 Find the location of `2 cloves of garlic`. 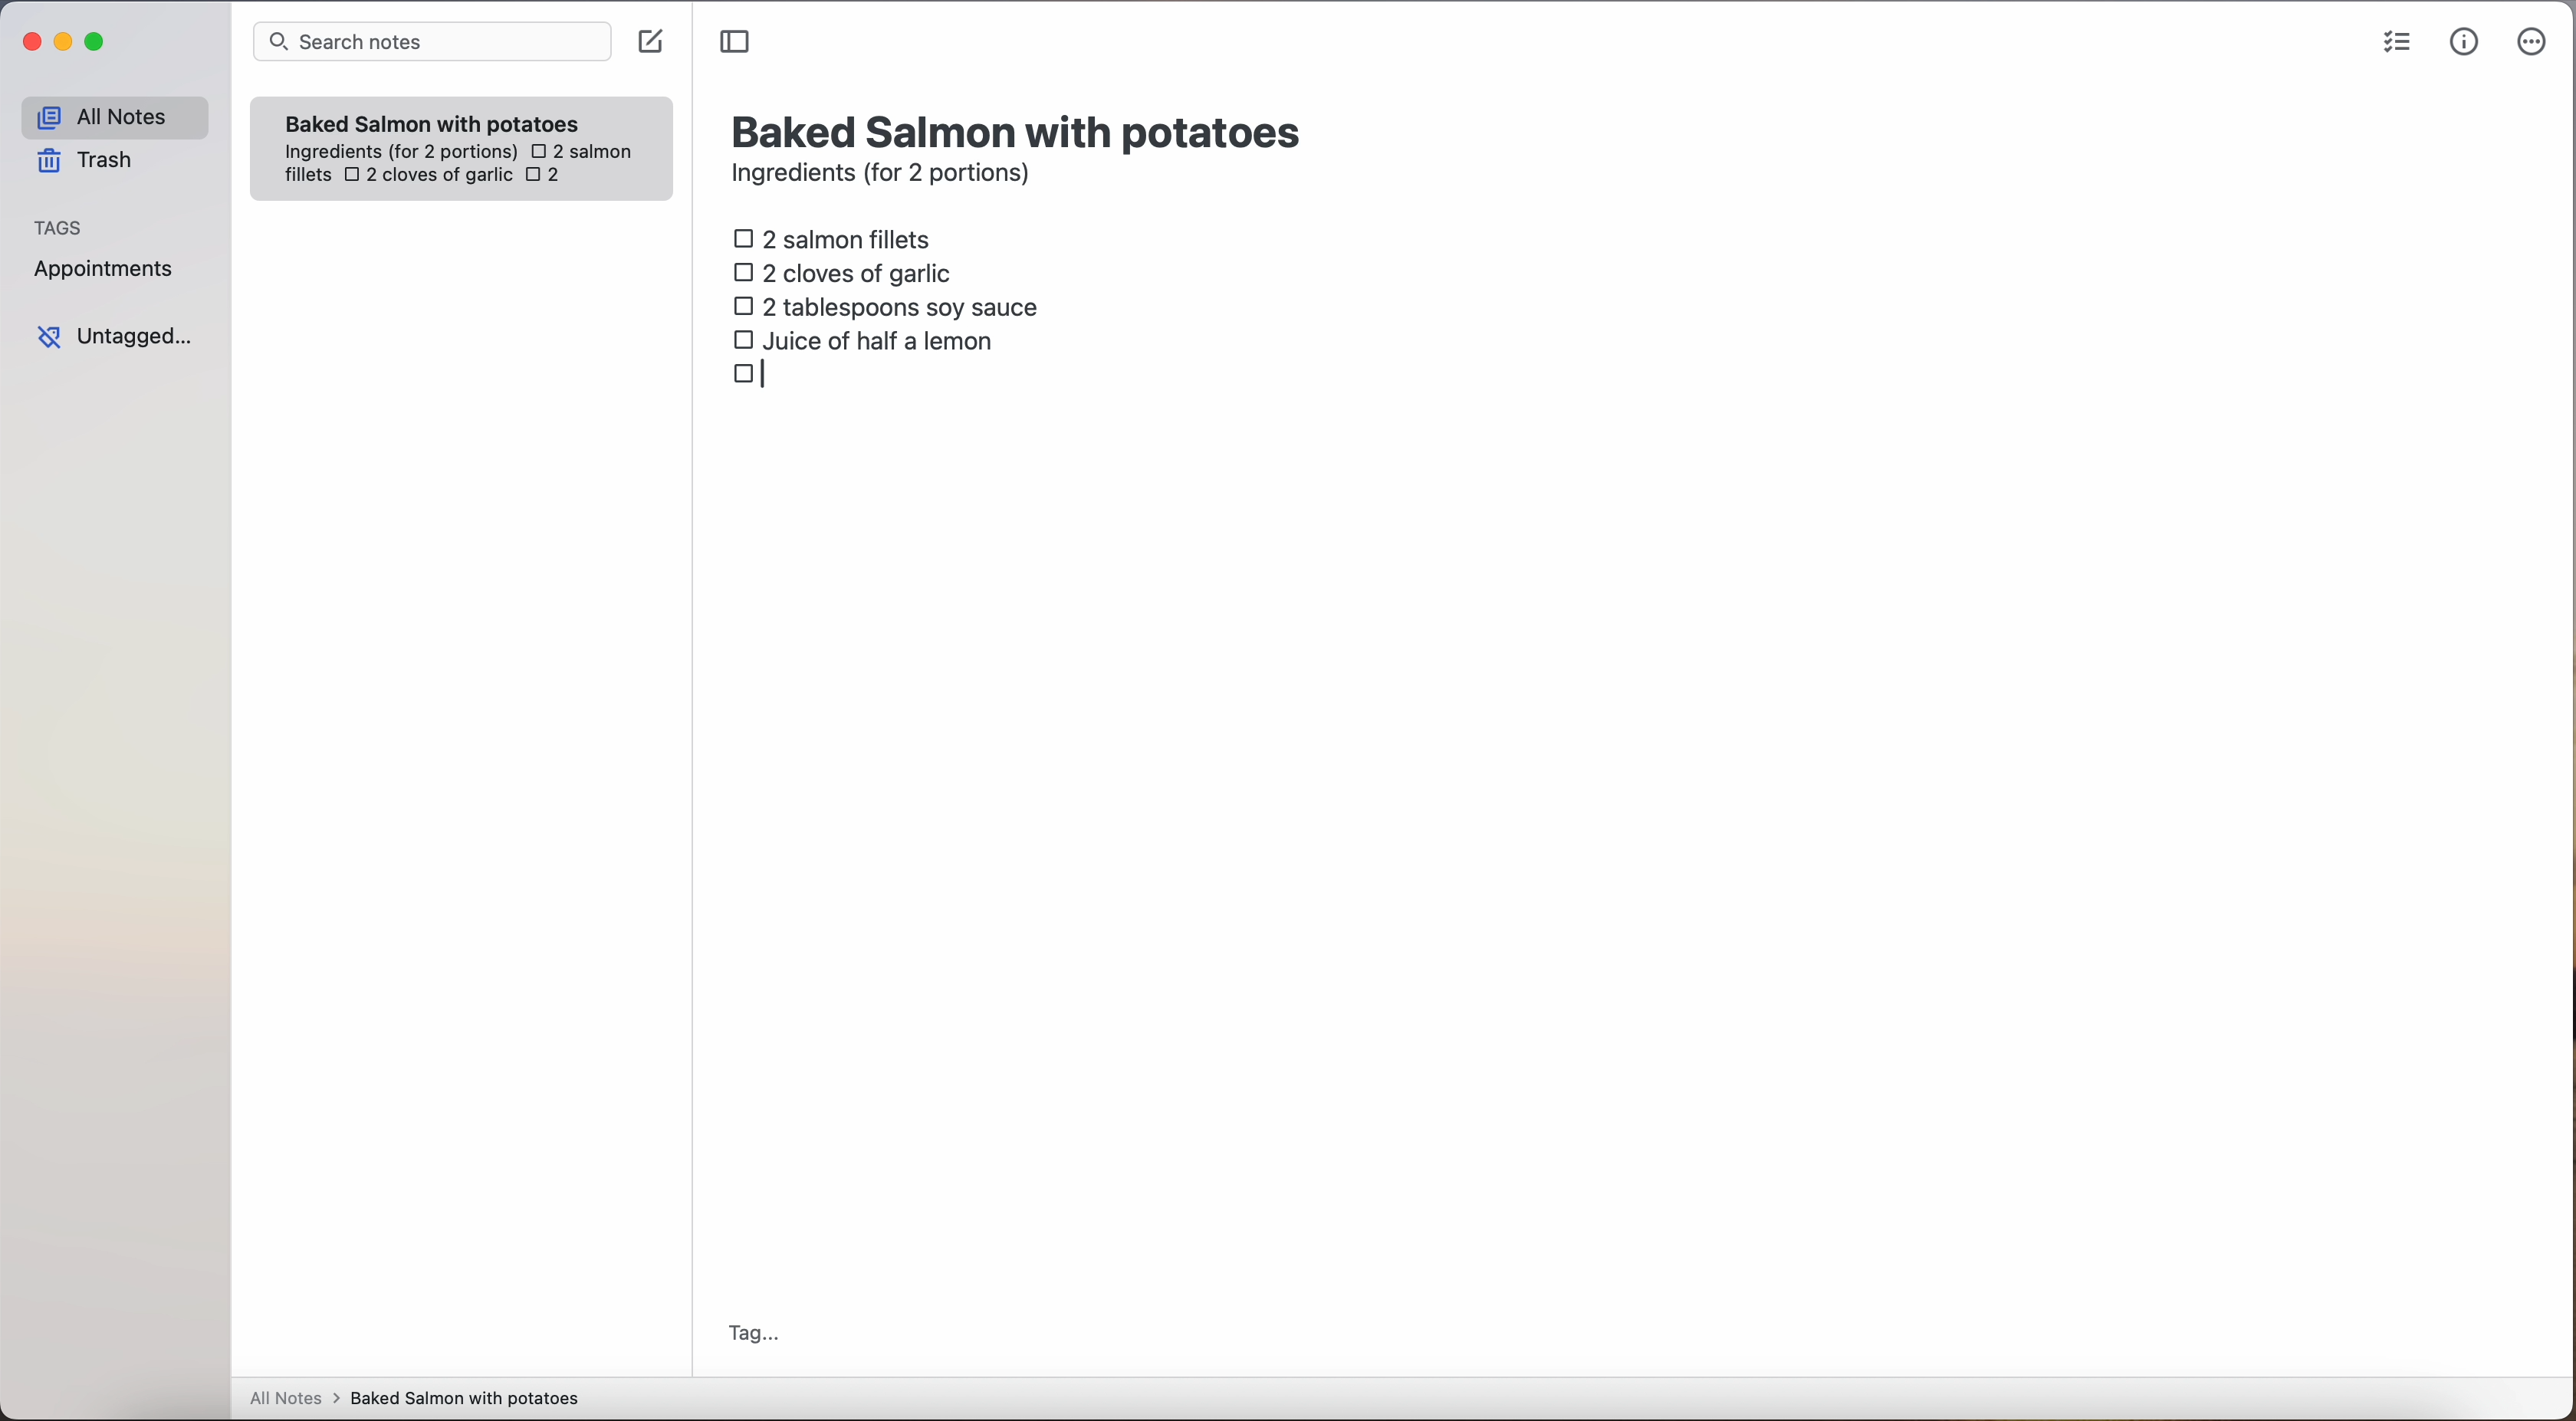

2 cloves of garlic is located at coordinates (428, 177).